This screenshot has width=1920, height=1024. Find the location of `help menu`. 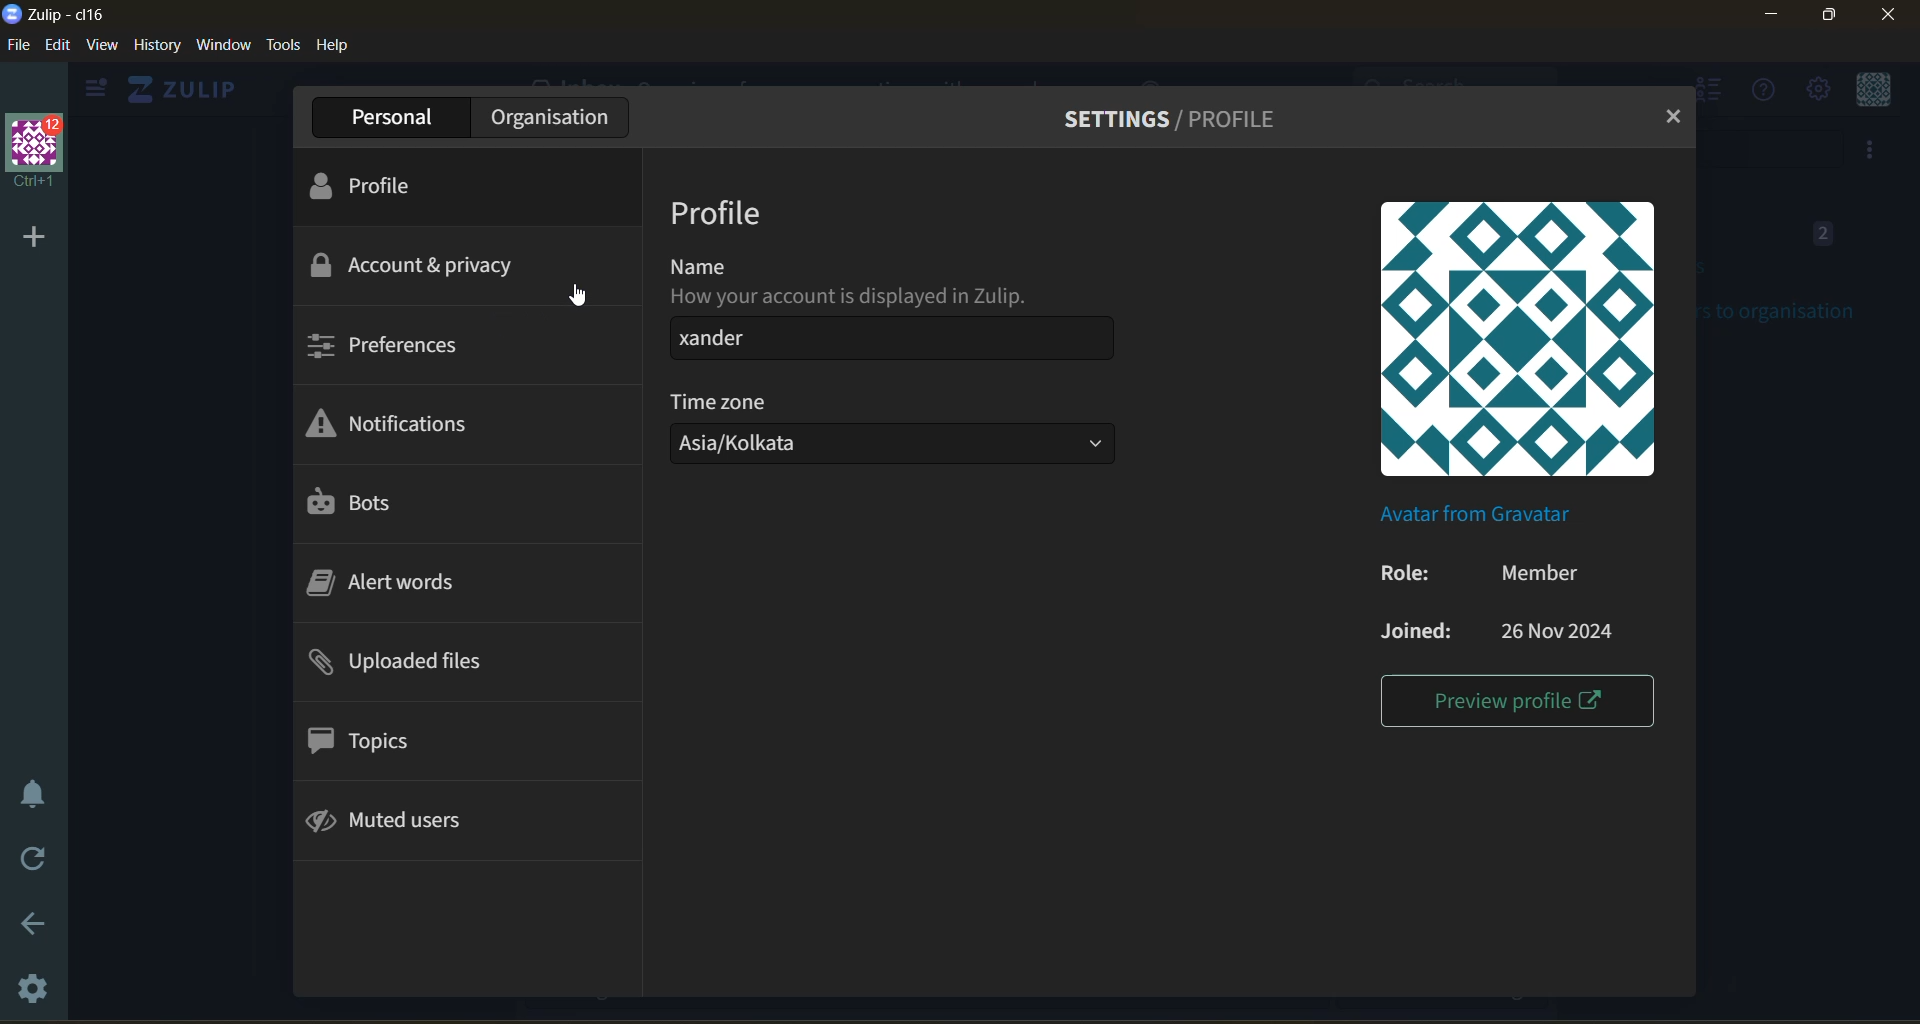

help menu is located at coordinates (1759, 92).